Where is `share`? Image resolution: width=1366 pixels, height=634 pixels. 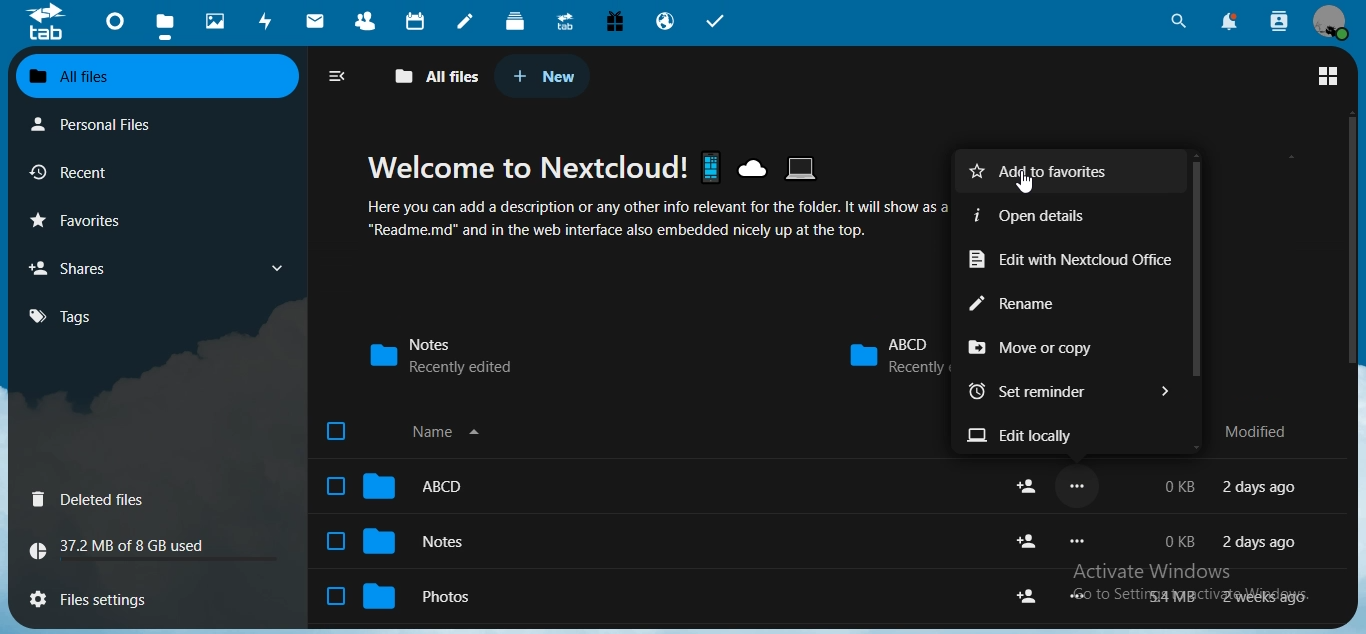
share is located at coordinates (1028, 485).